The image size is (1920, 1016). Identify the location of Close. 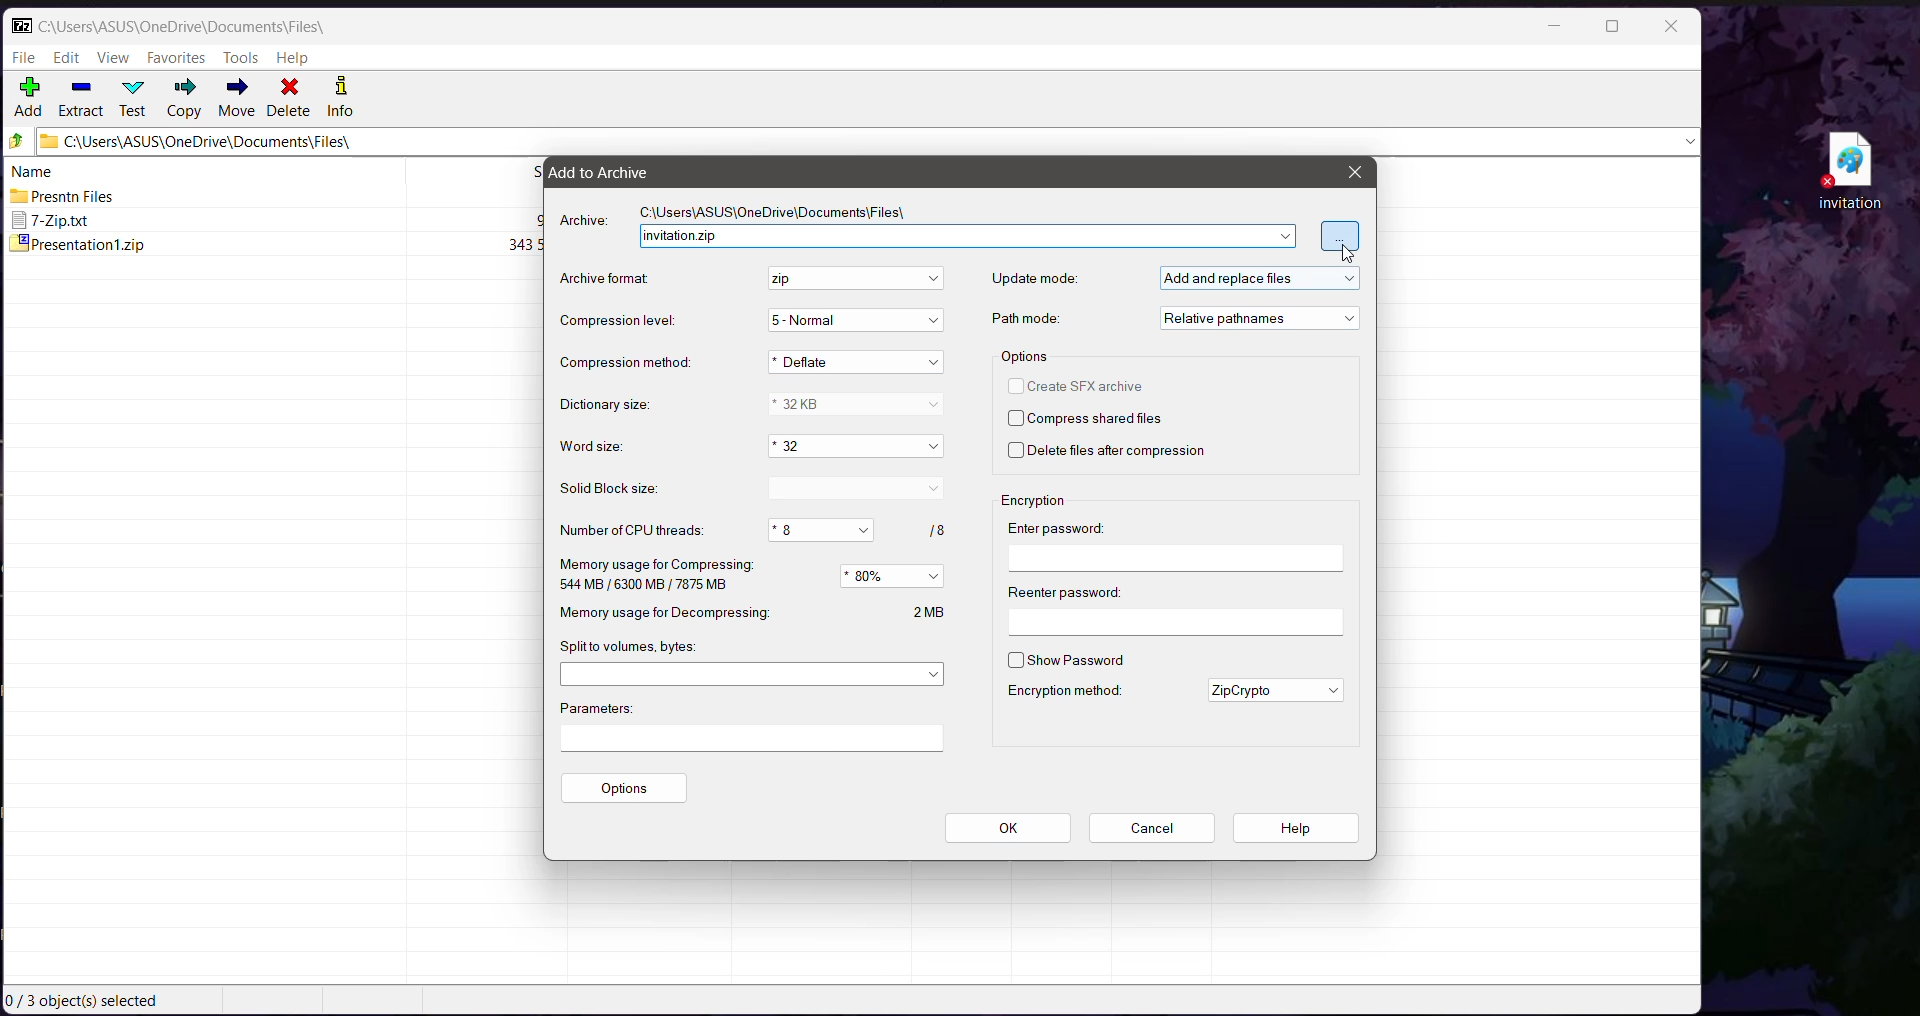
(1670, 28).